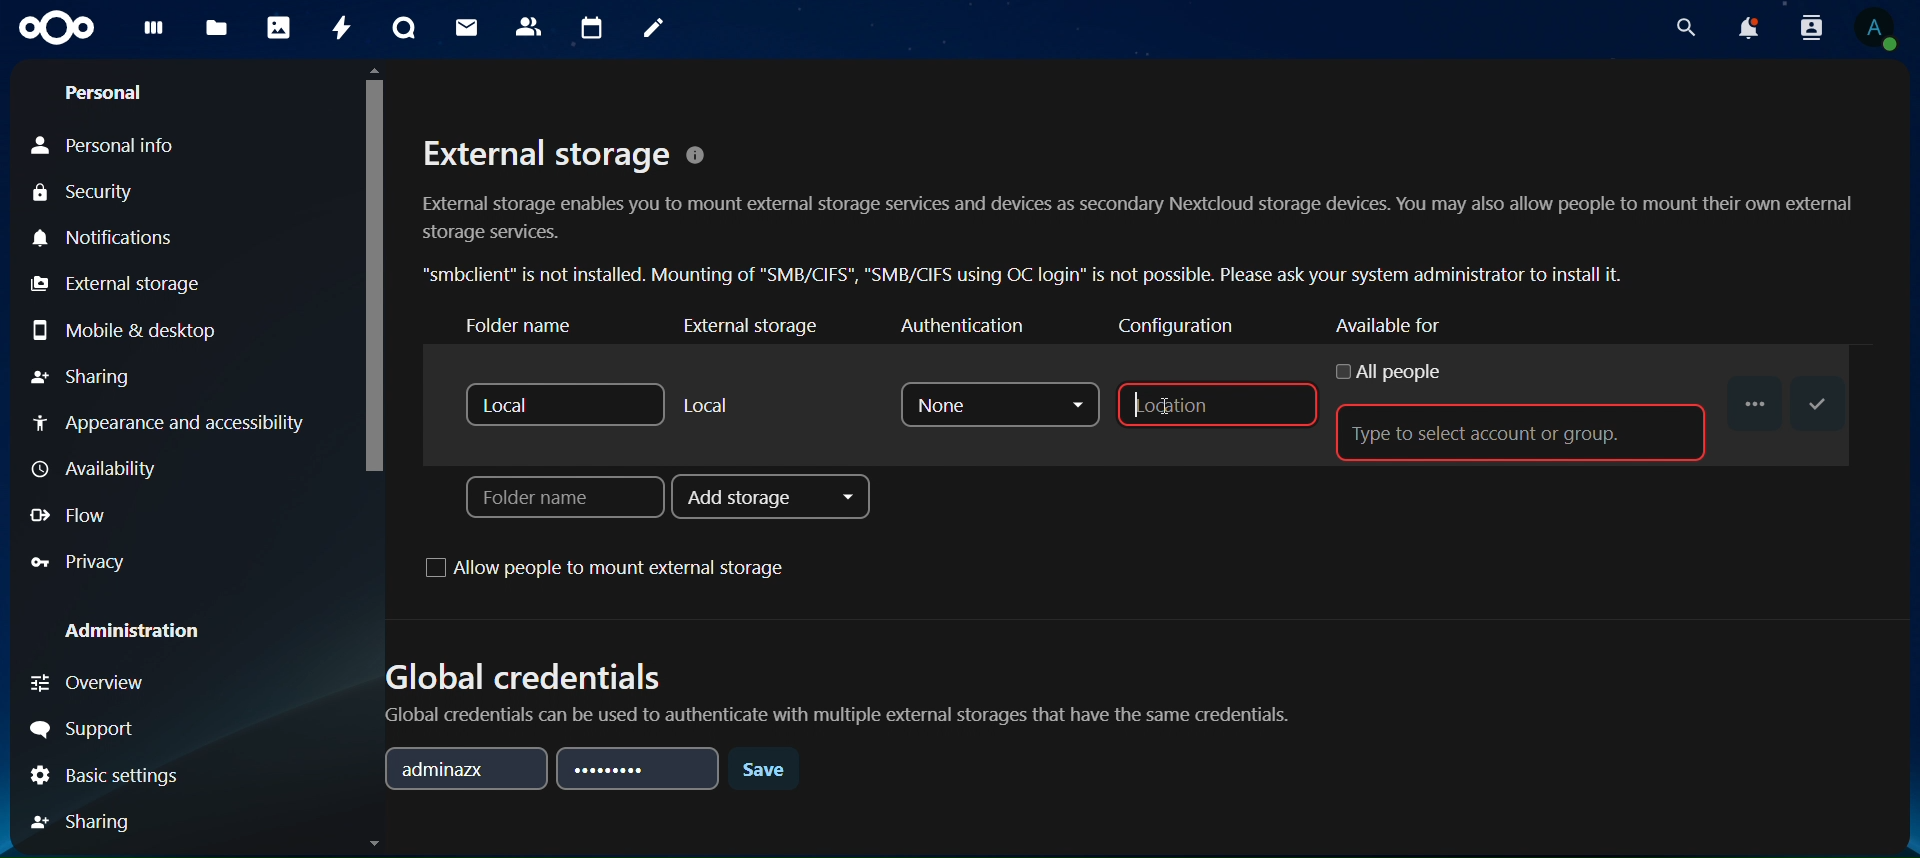 The height and width of the screenshot is (858, 1920). What do you see at coordinates (406, 28) in the screenshot?
I see `talk` at bounding box center [406, 28].